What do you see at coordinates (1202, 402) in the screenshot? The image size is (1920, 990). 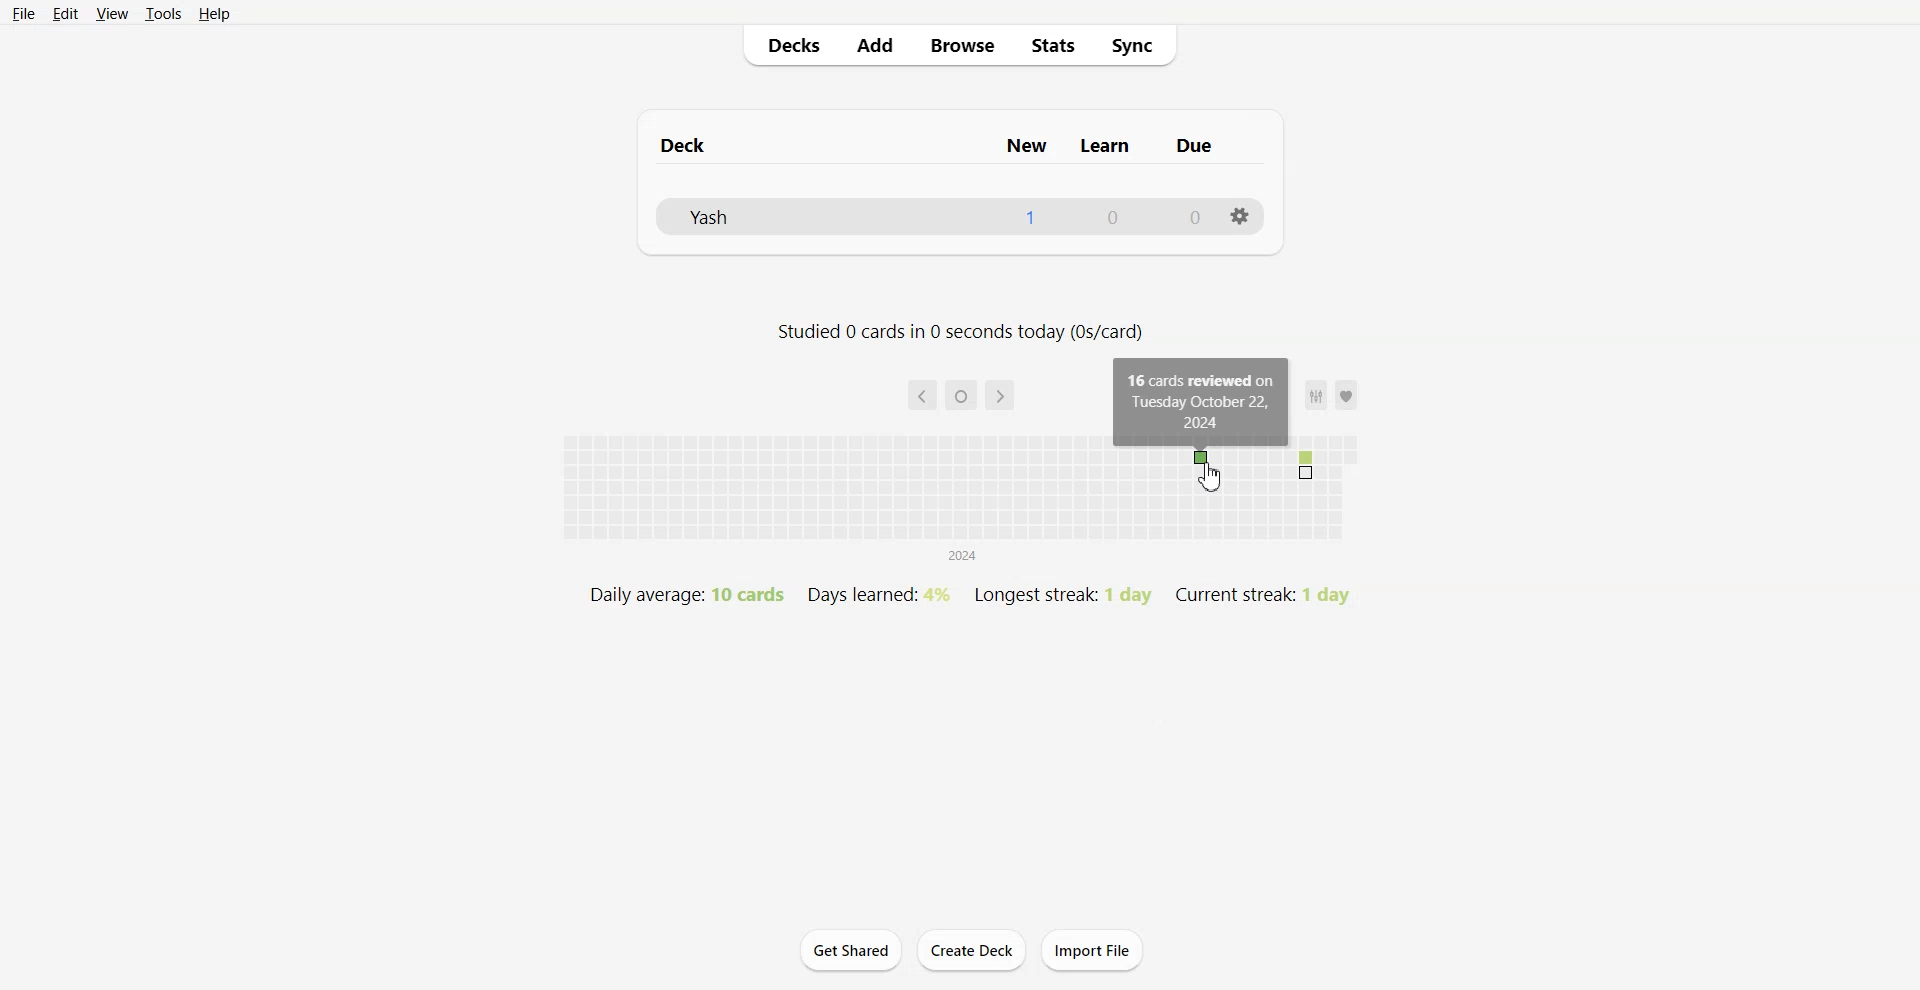 I see `16 cards reviewed on tuesday october 22, 2024` at bounding box center [1202, 402].